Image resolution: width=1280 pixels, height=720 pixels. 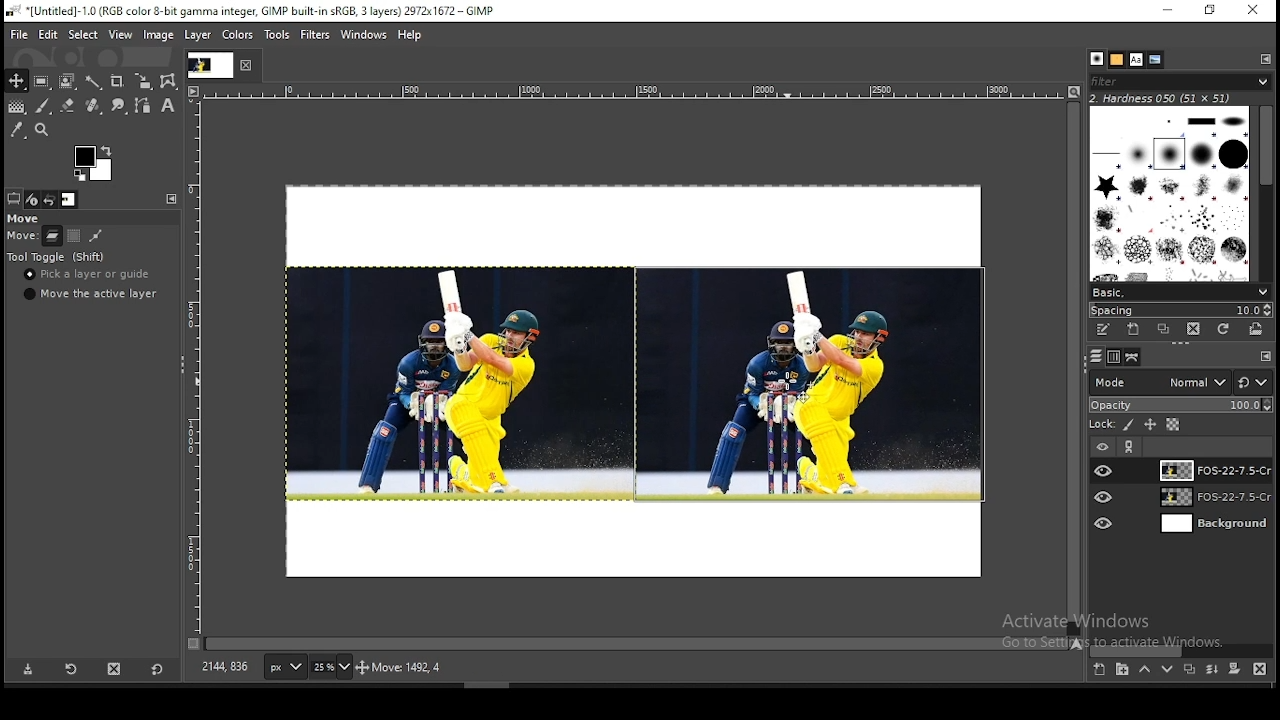 I want to click on brush presets, so click(x=1180, y=291).